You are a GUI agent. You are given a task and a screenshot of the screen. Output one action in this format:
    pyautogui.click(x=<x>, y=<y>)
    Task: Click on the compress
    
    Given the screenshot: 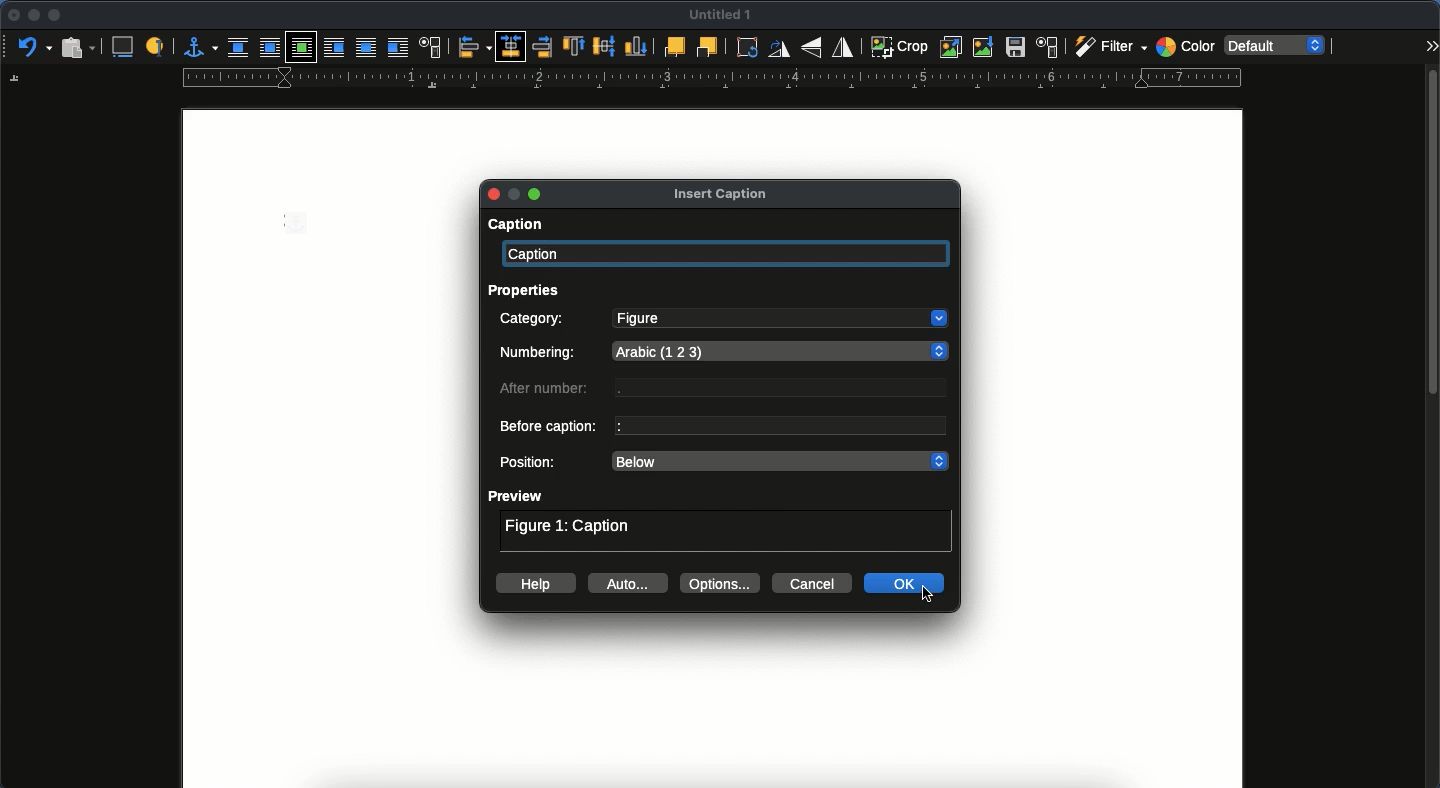 What is the action you would take?
    pyautogui.click(x=986, y=46)
    